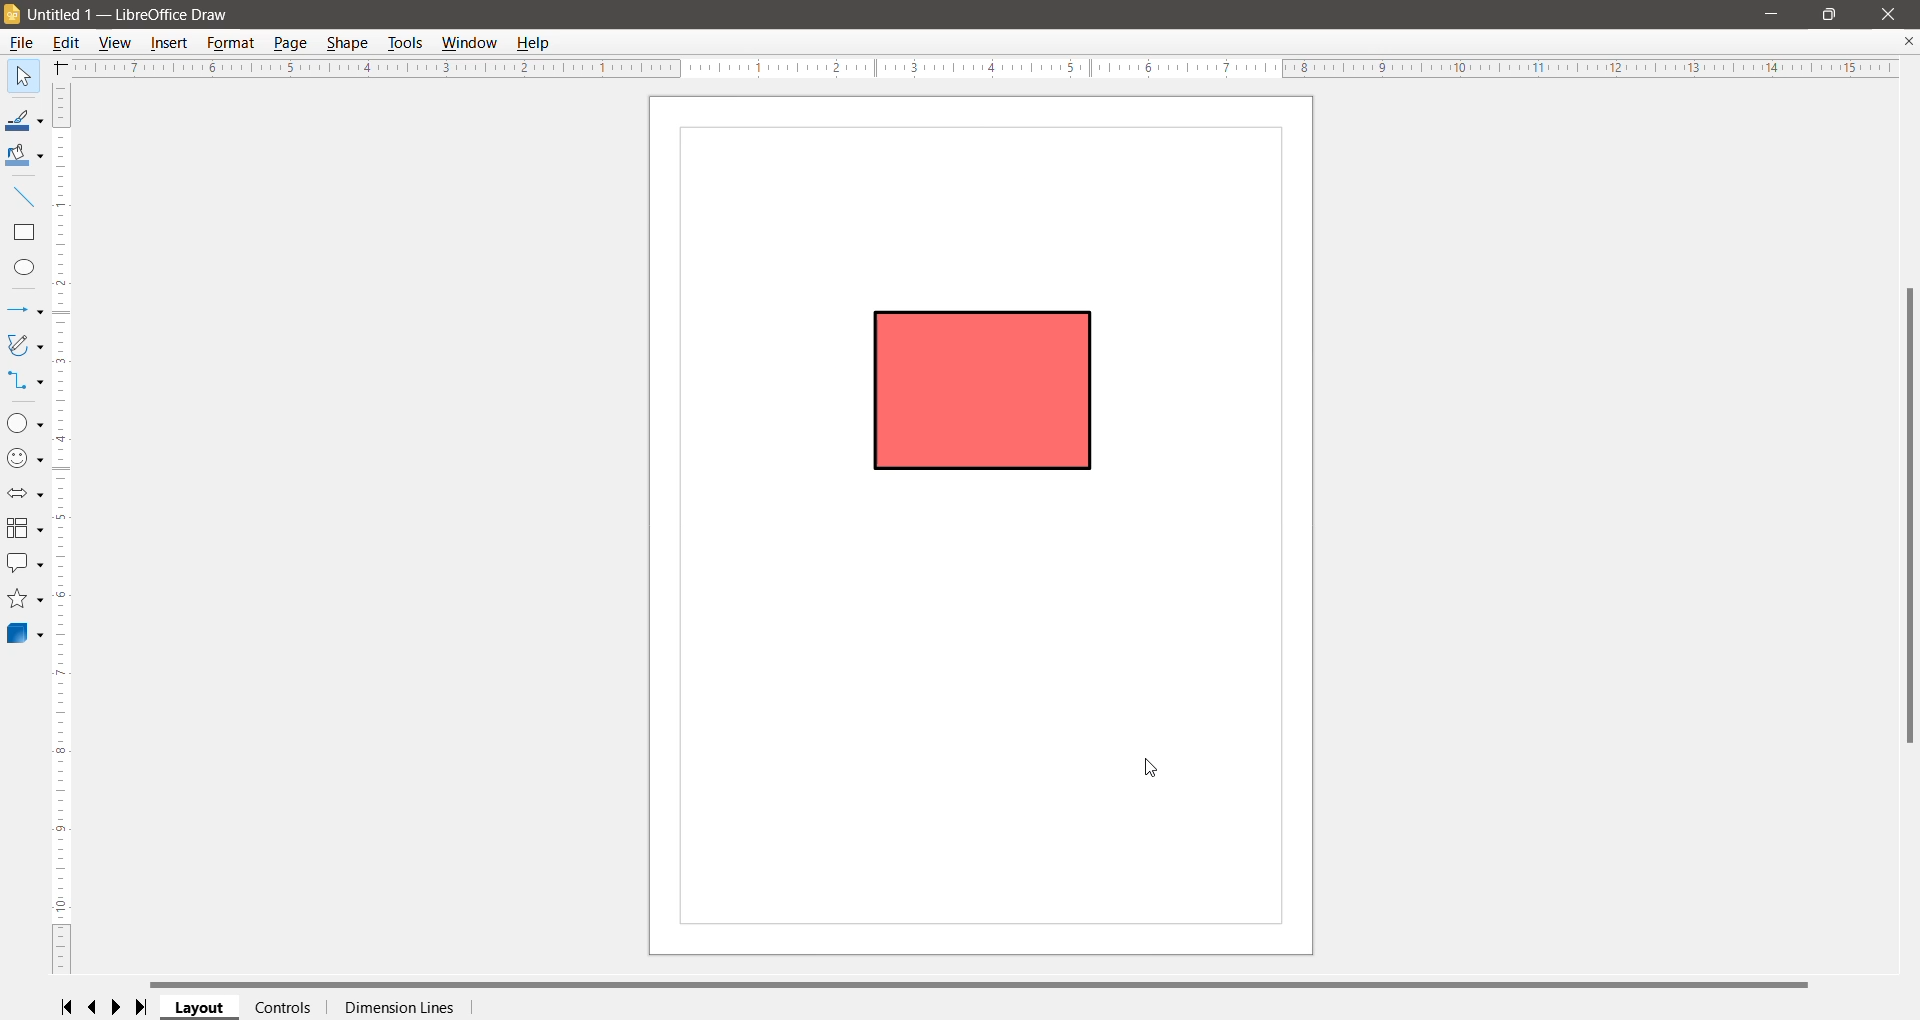 Image resolution: width=1920 pixels, height=1020 pixels. I want to click on Insert Line, so click(25, 197).